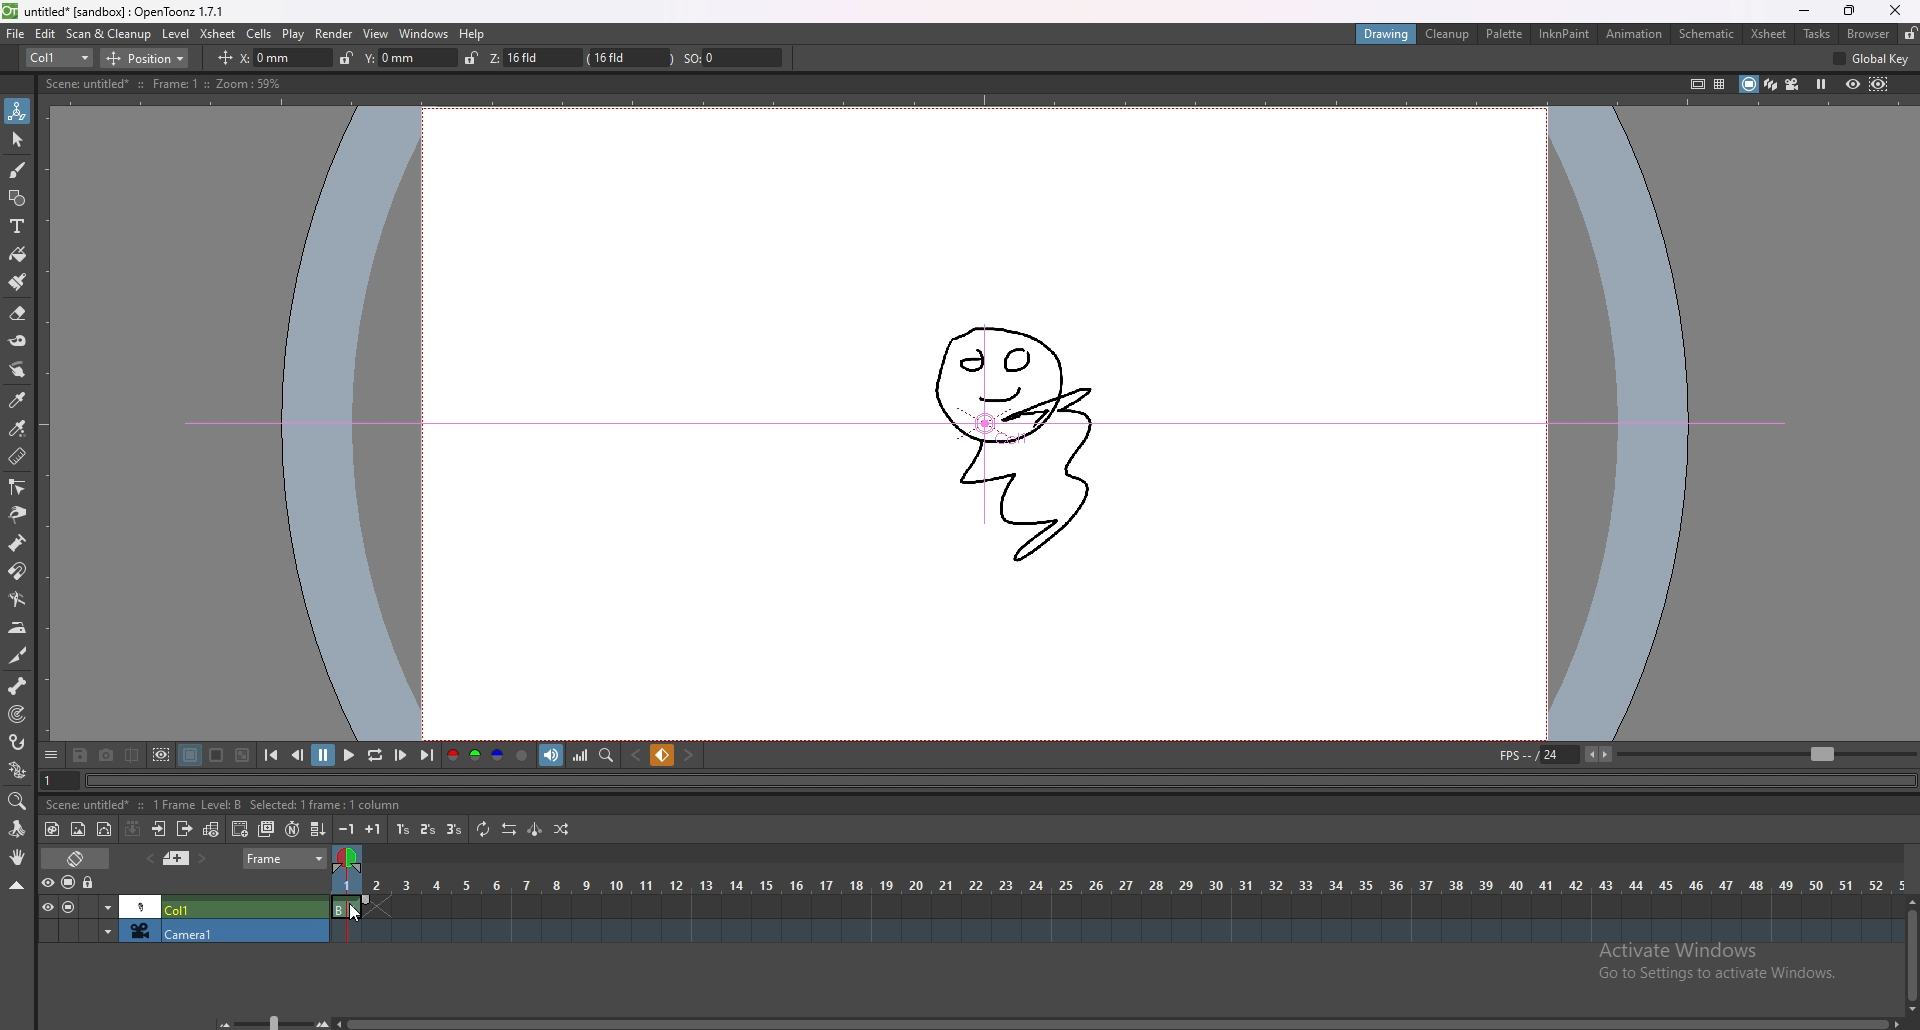 The image size is (1920, 1030). What do you see at coordinates (18, 171) in the screenshot?
I see `brush` at bounding box center [18, 171].